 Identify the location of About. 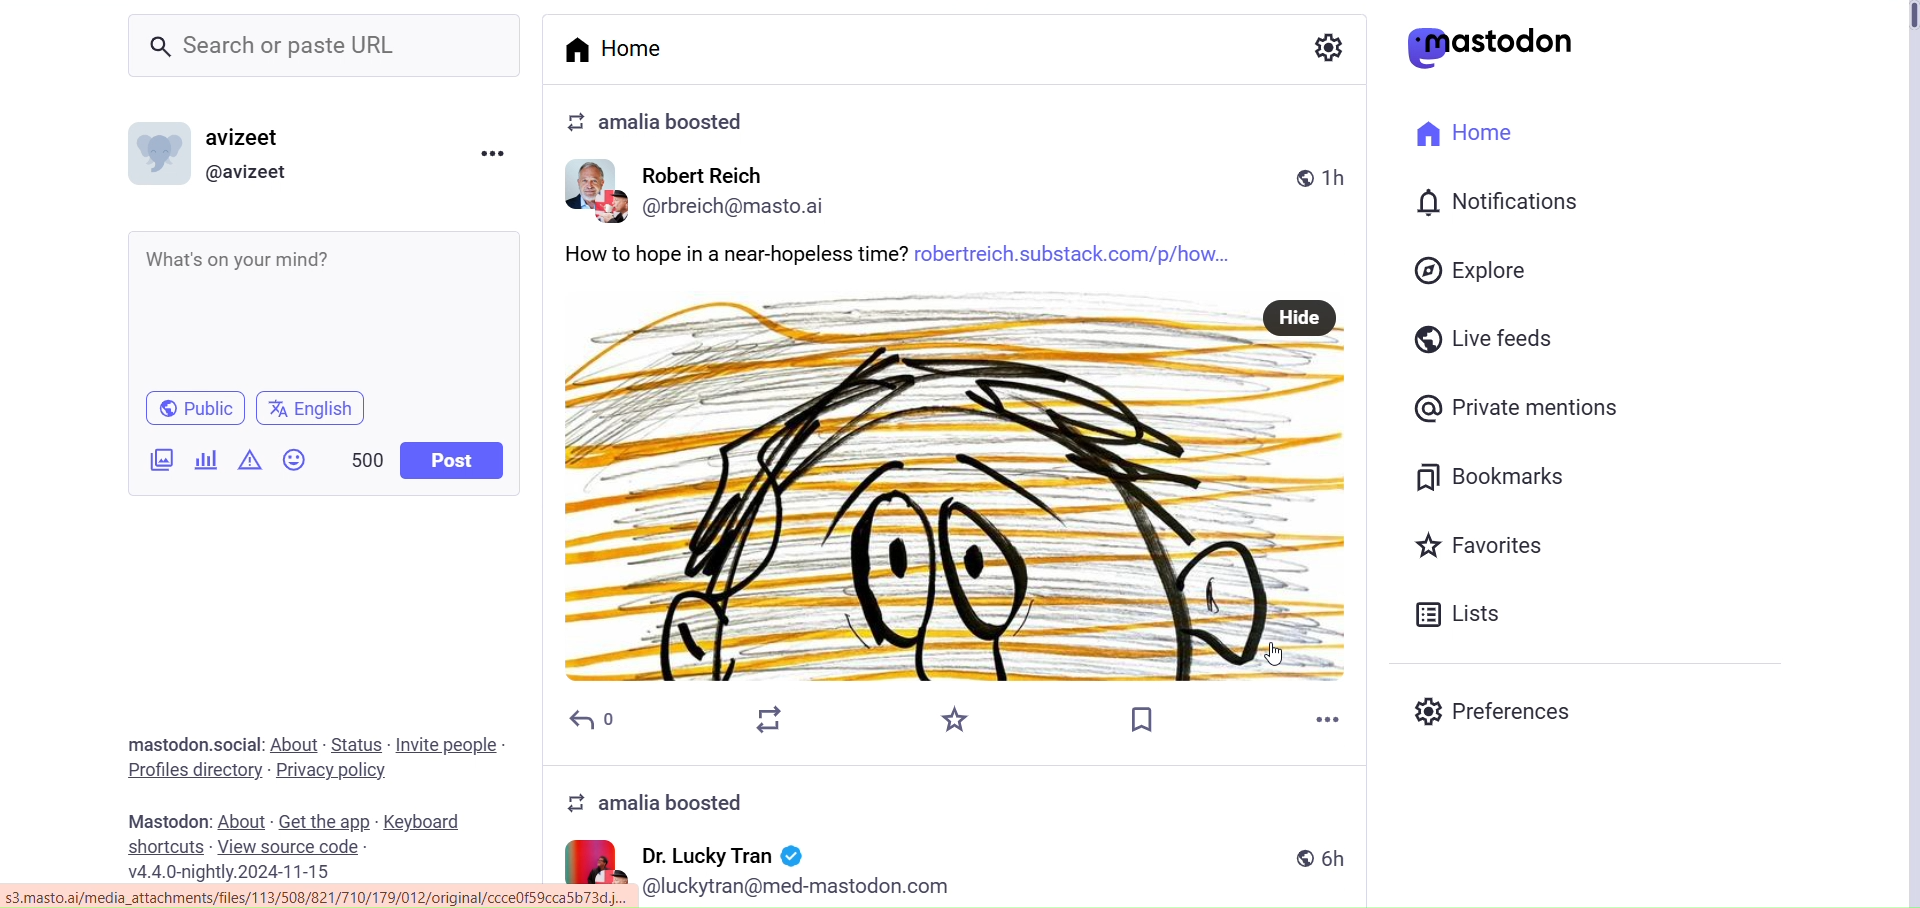
(295, 744).